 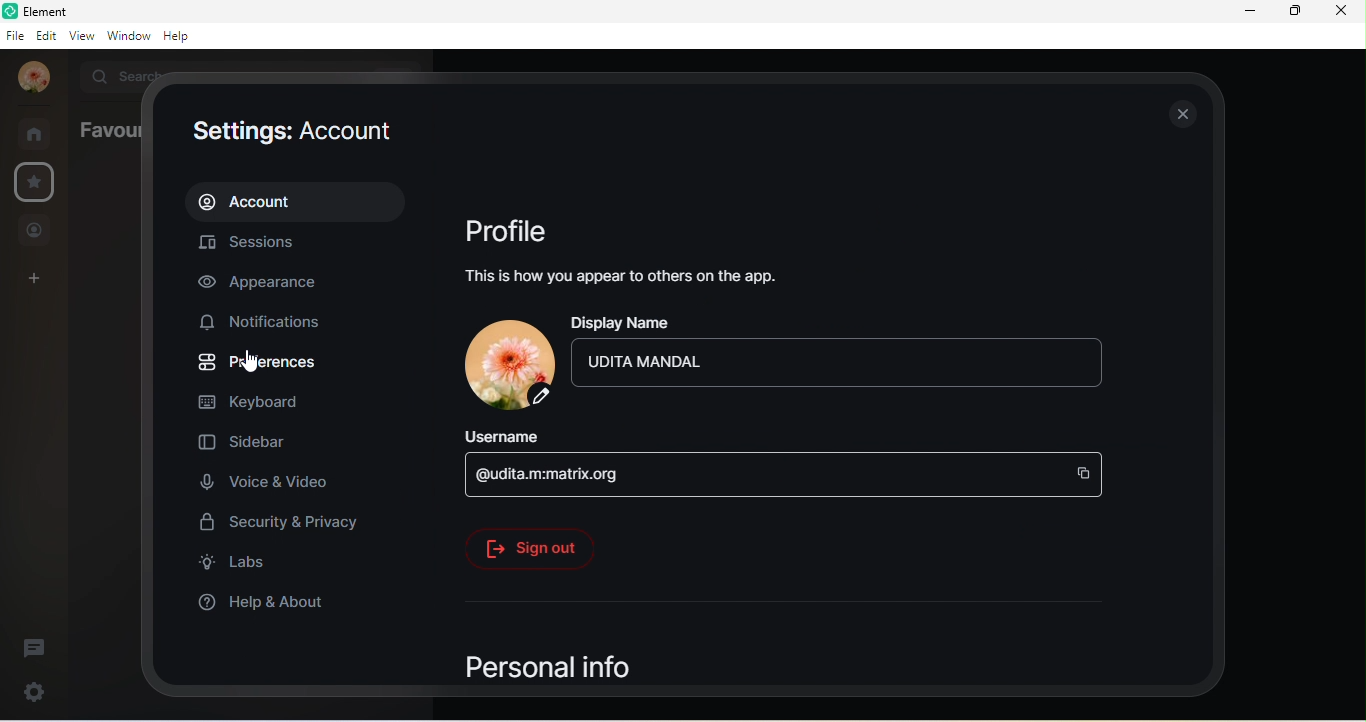 I want to click on signout, so click(x=532, y=547).